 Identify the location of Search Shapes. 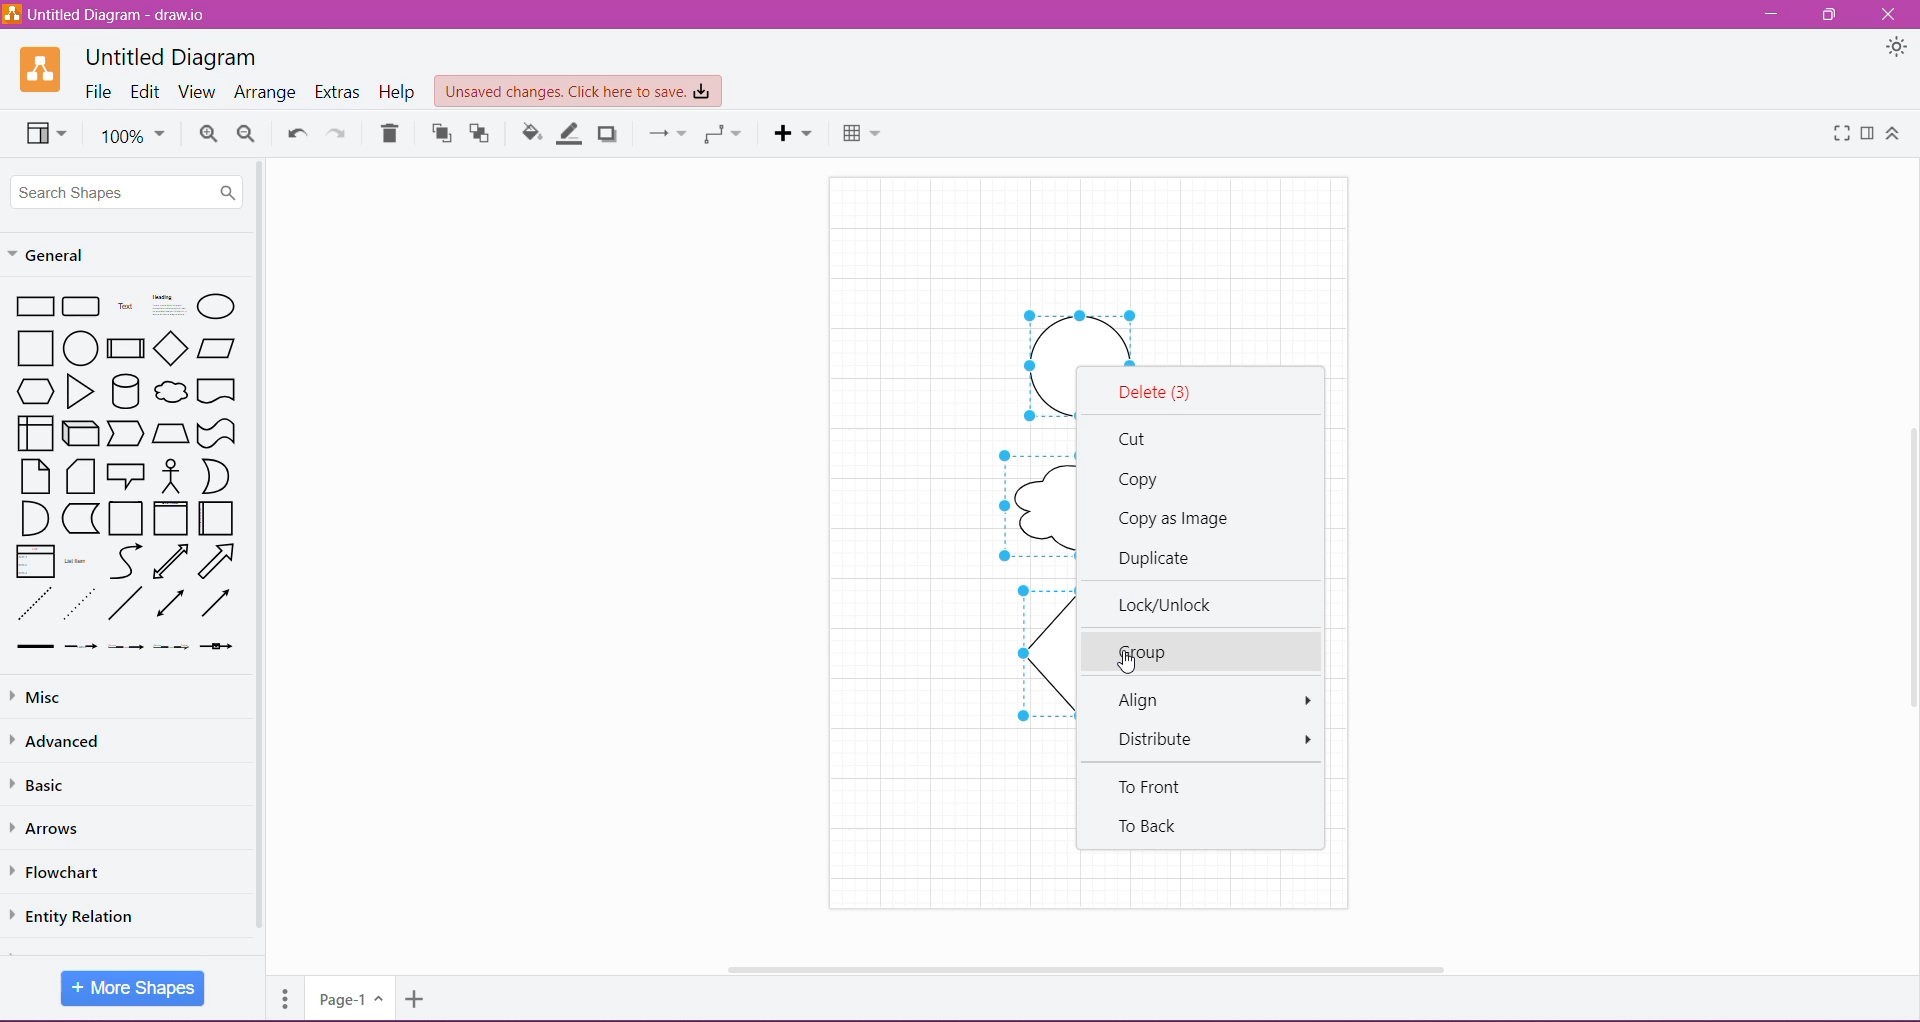
(128, 191).